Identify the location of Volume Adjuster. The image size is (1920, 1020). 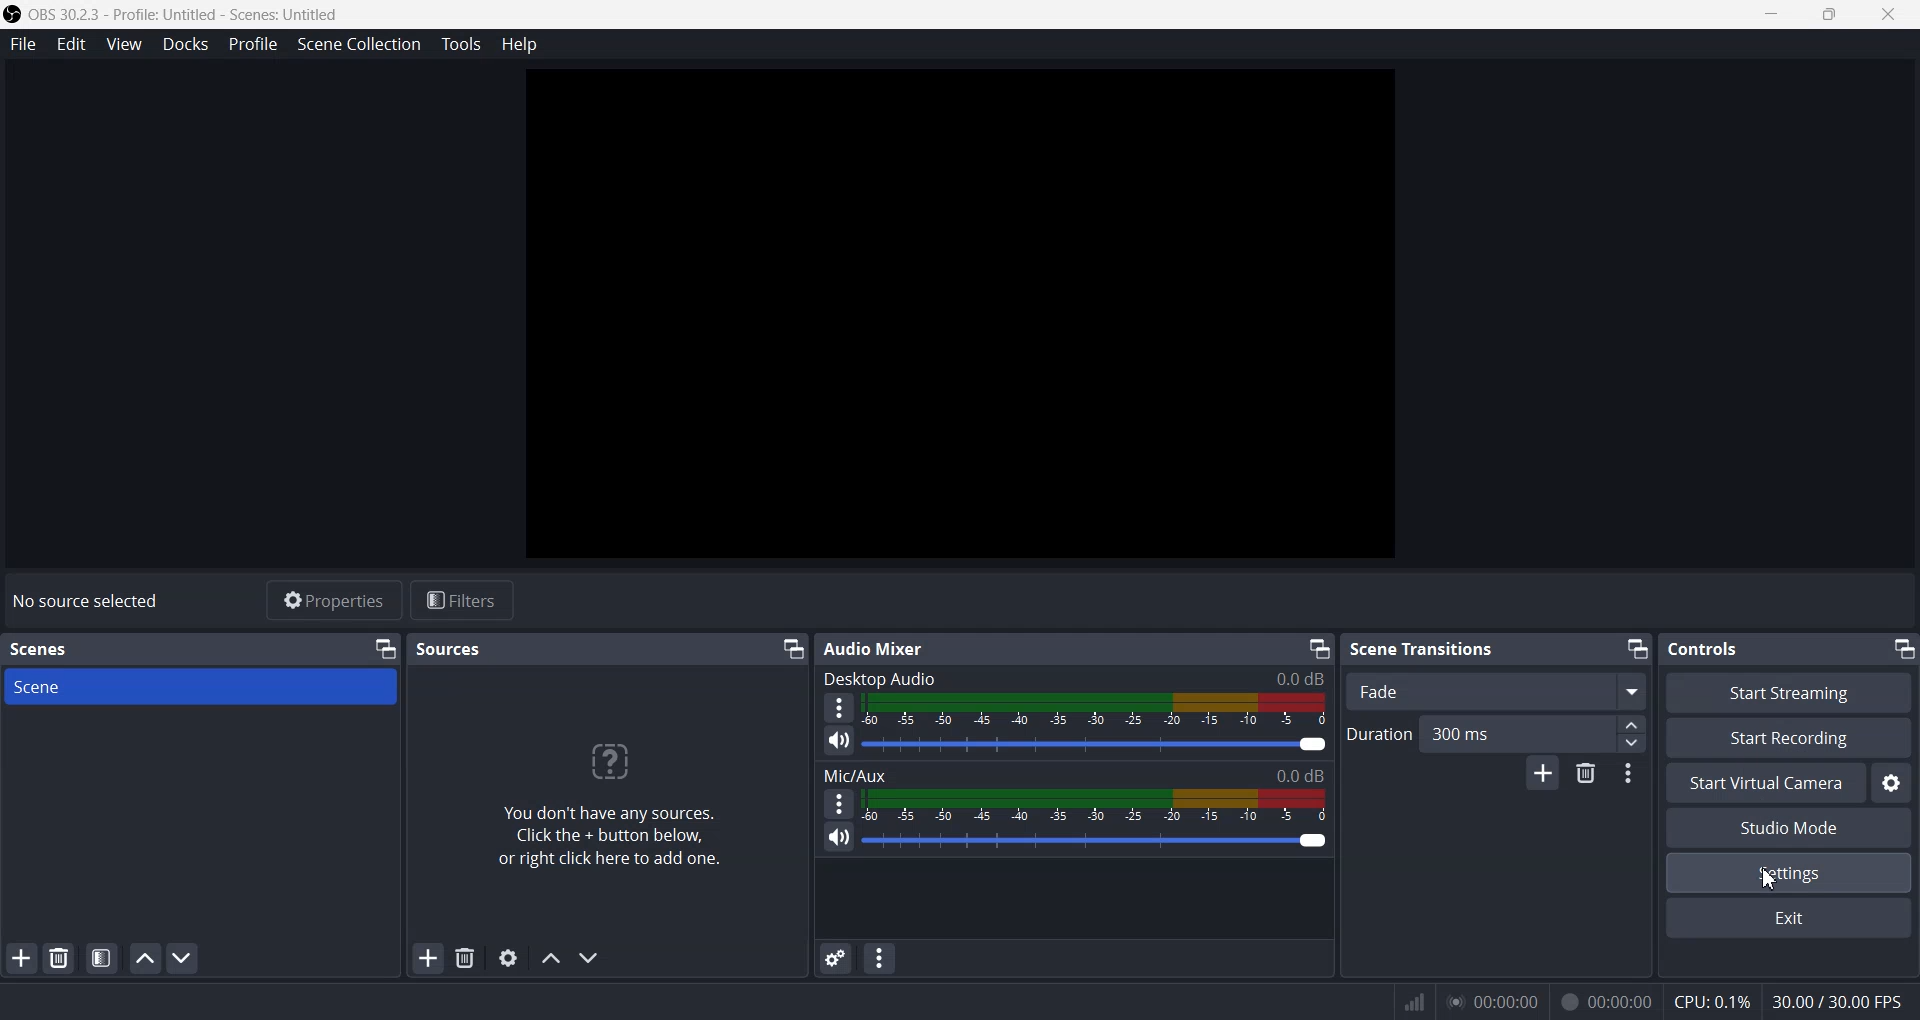
(1097, 840).